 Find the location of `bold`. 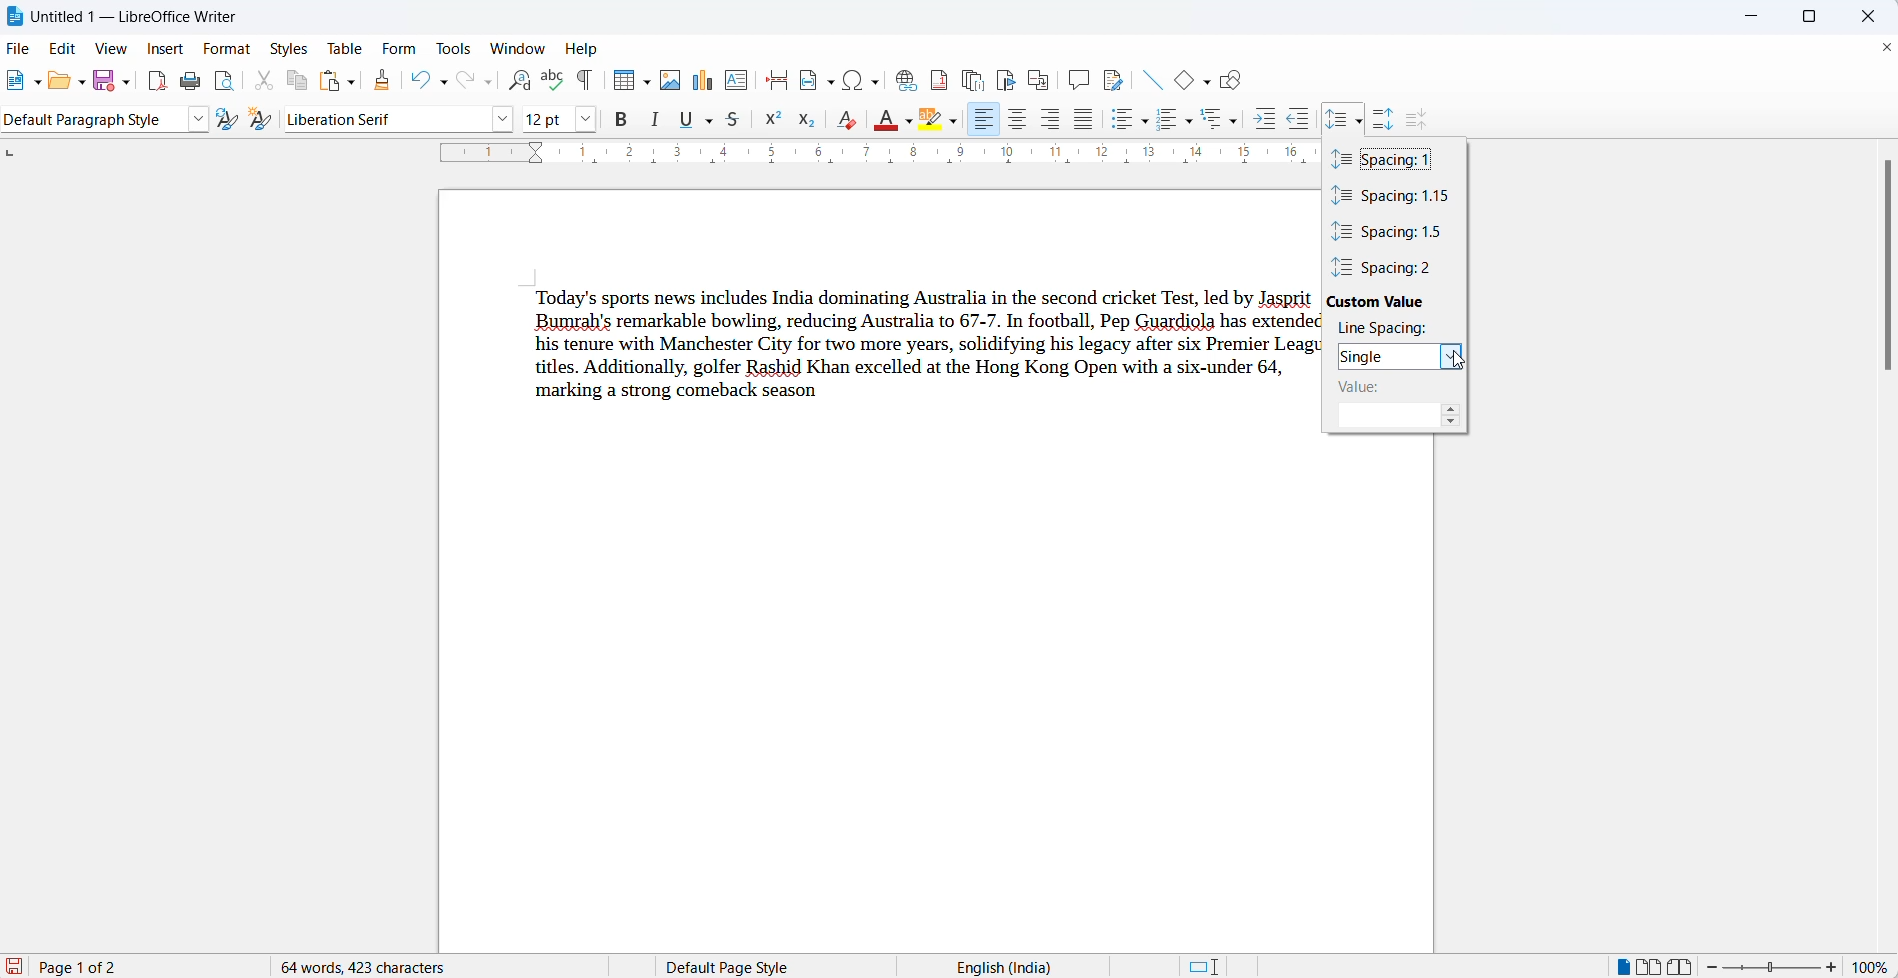

bold is located at coordinates (622, 120).